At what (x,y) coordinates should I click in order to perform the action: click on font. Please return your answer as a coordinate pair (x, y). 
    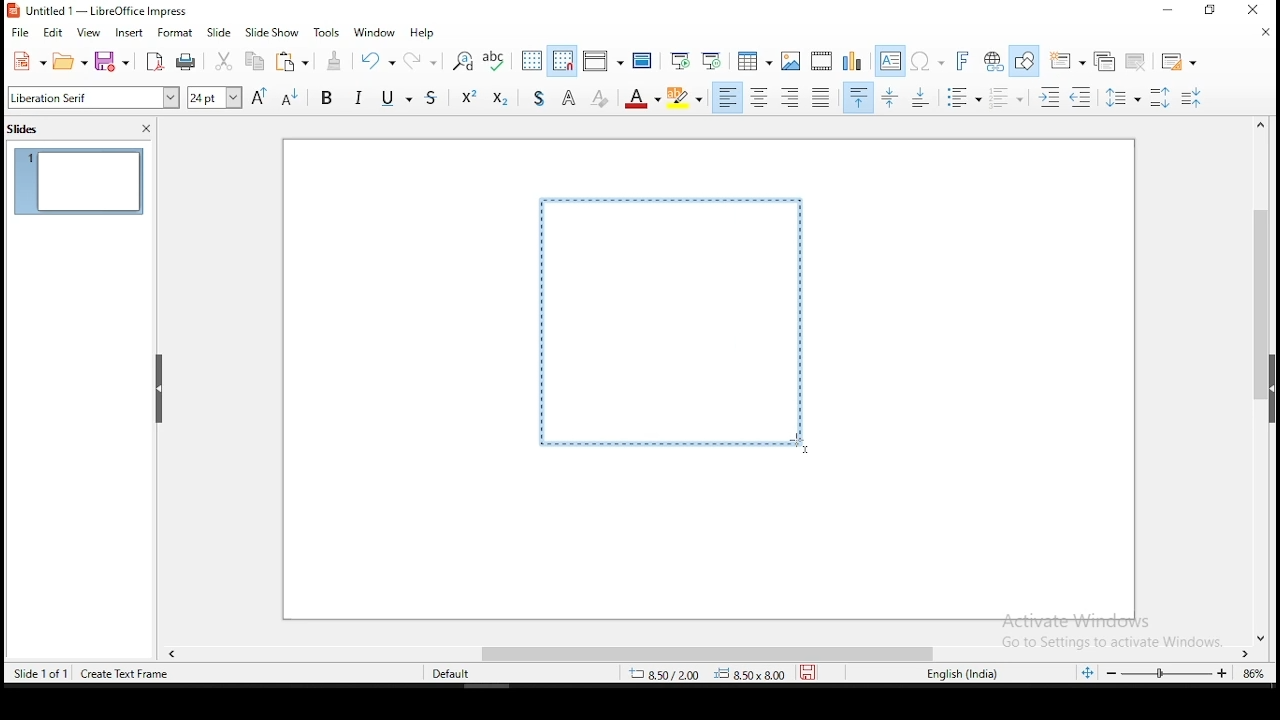
    Looking at the image, I should click on (92, 99).